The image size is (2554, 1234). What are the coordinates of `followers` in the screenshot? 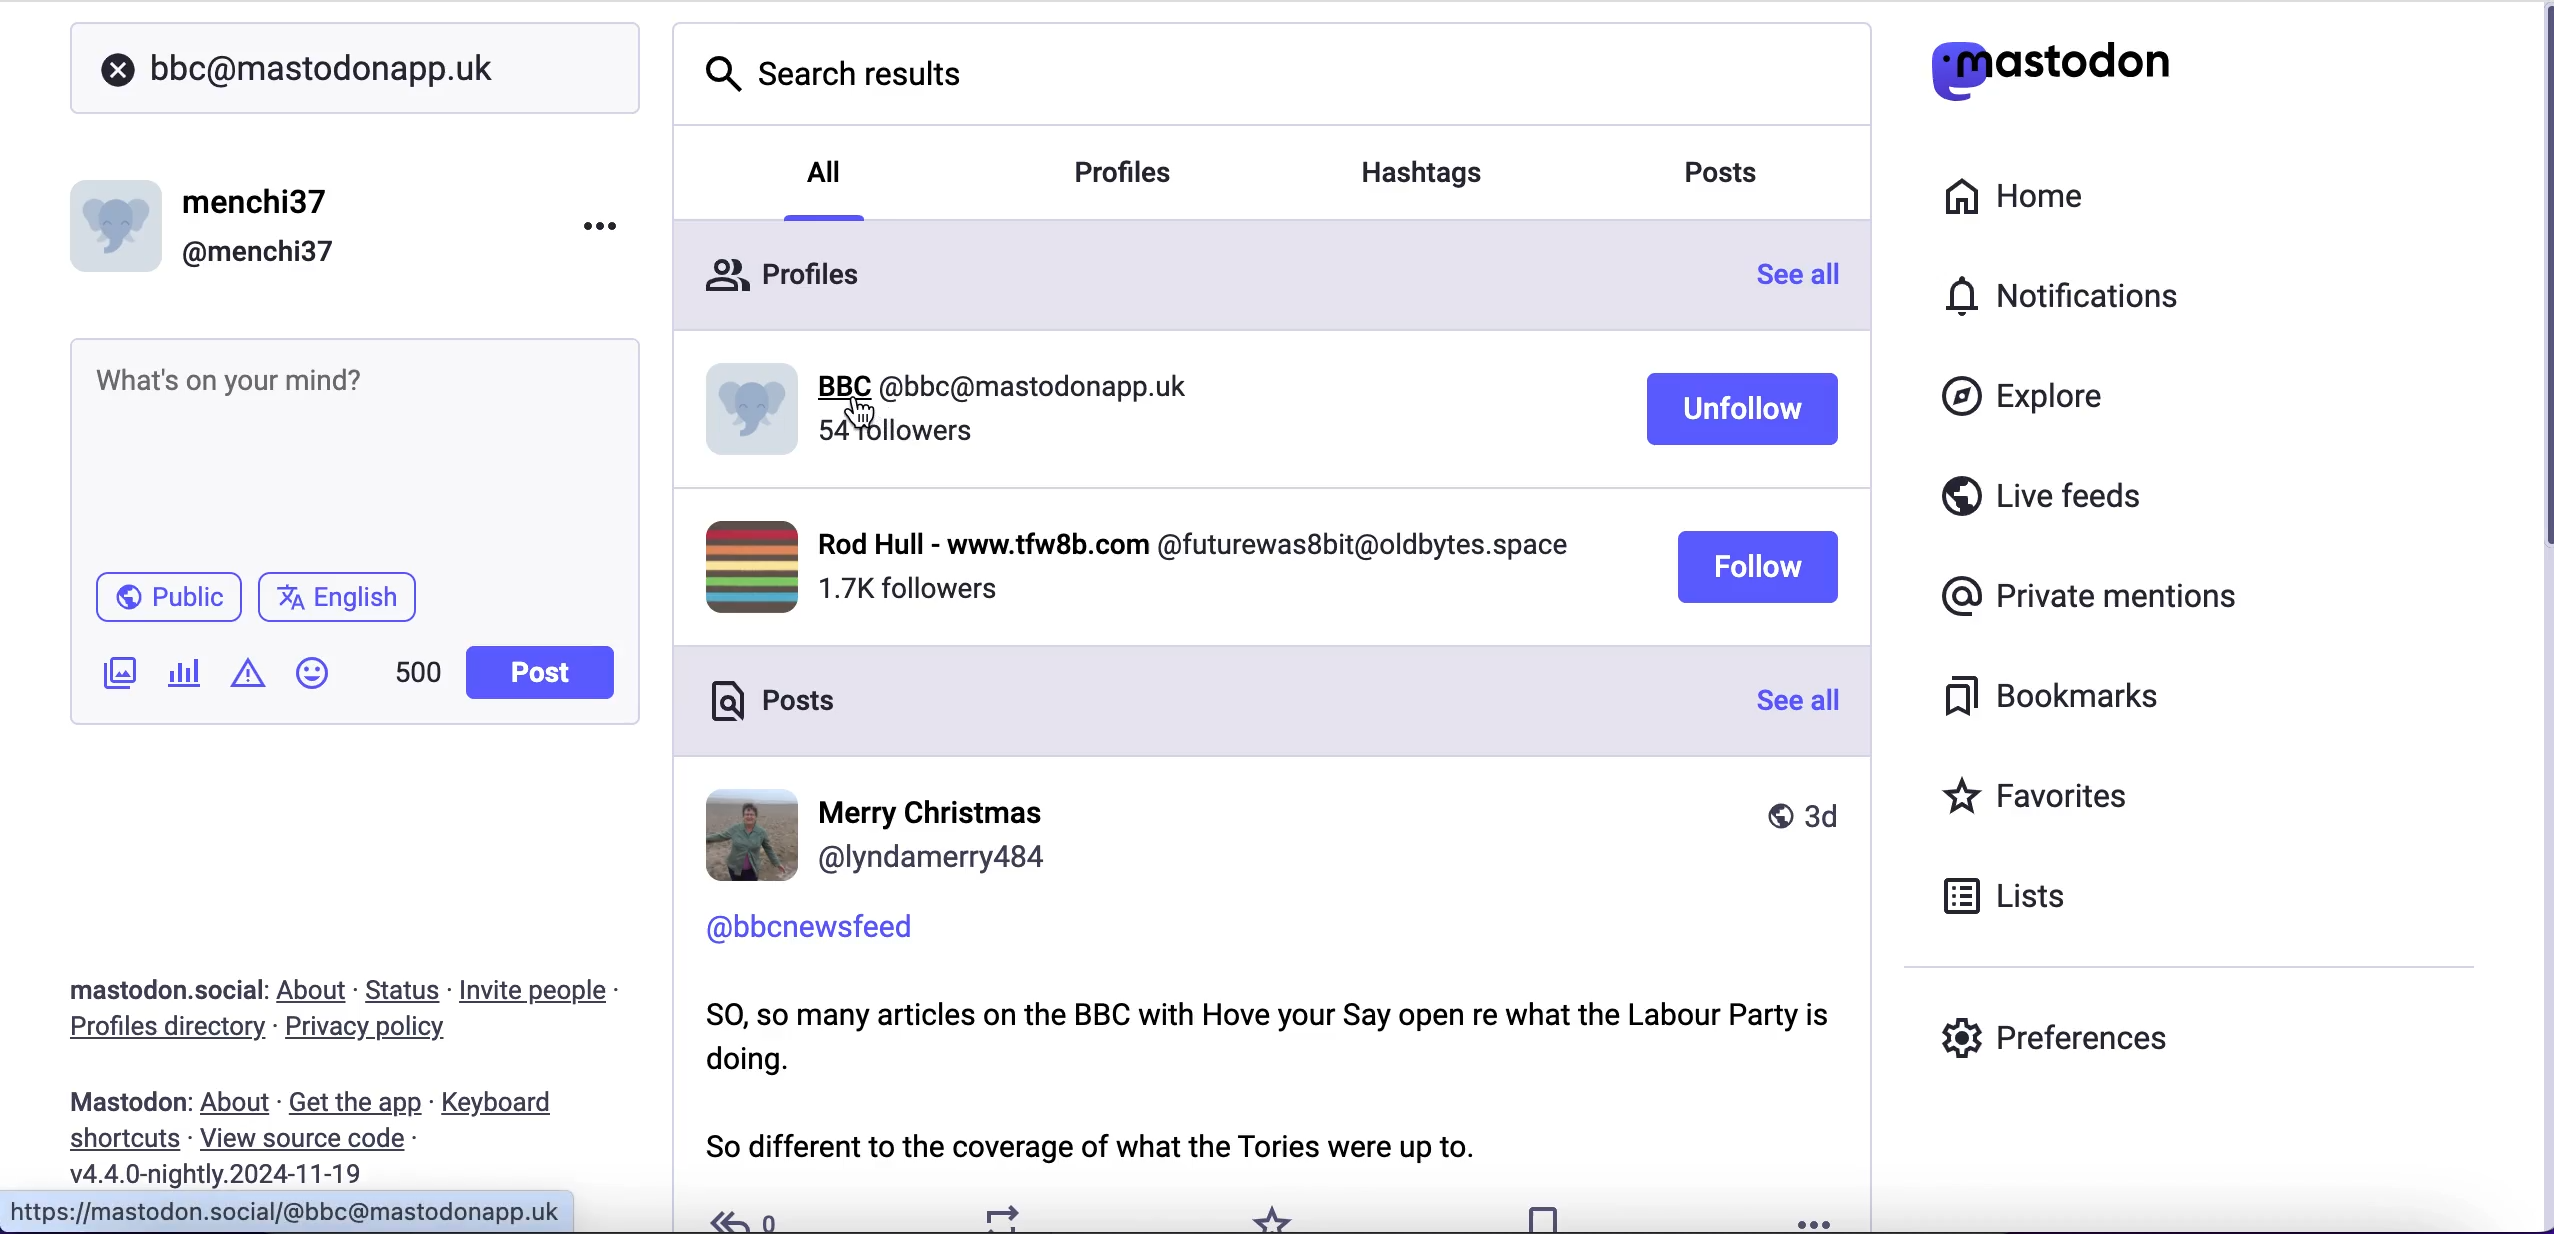 It's located at (894, 436).